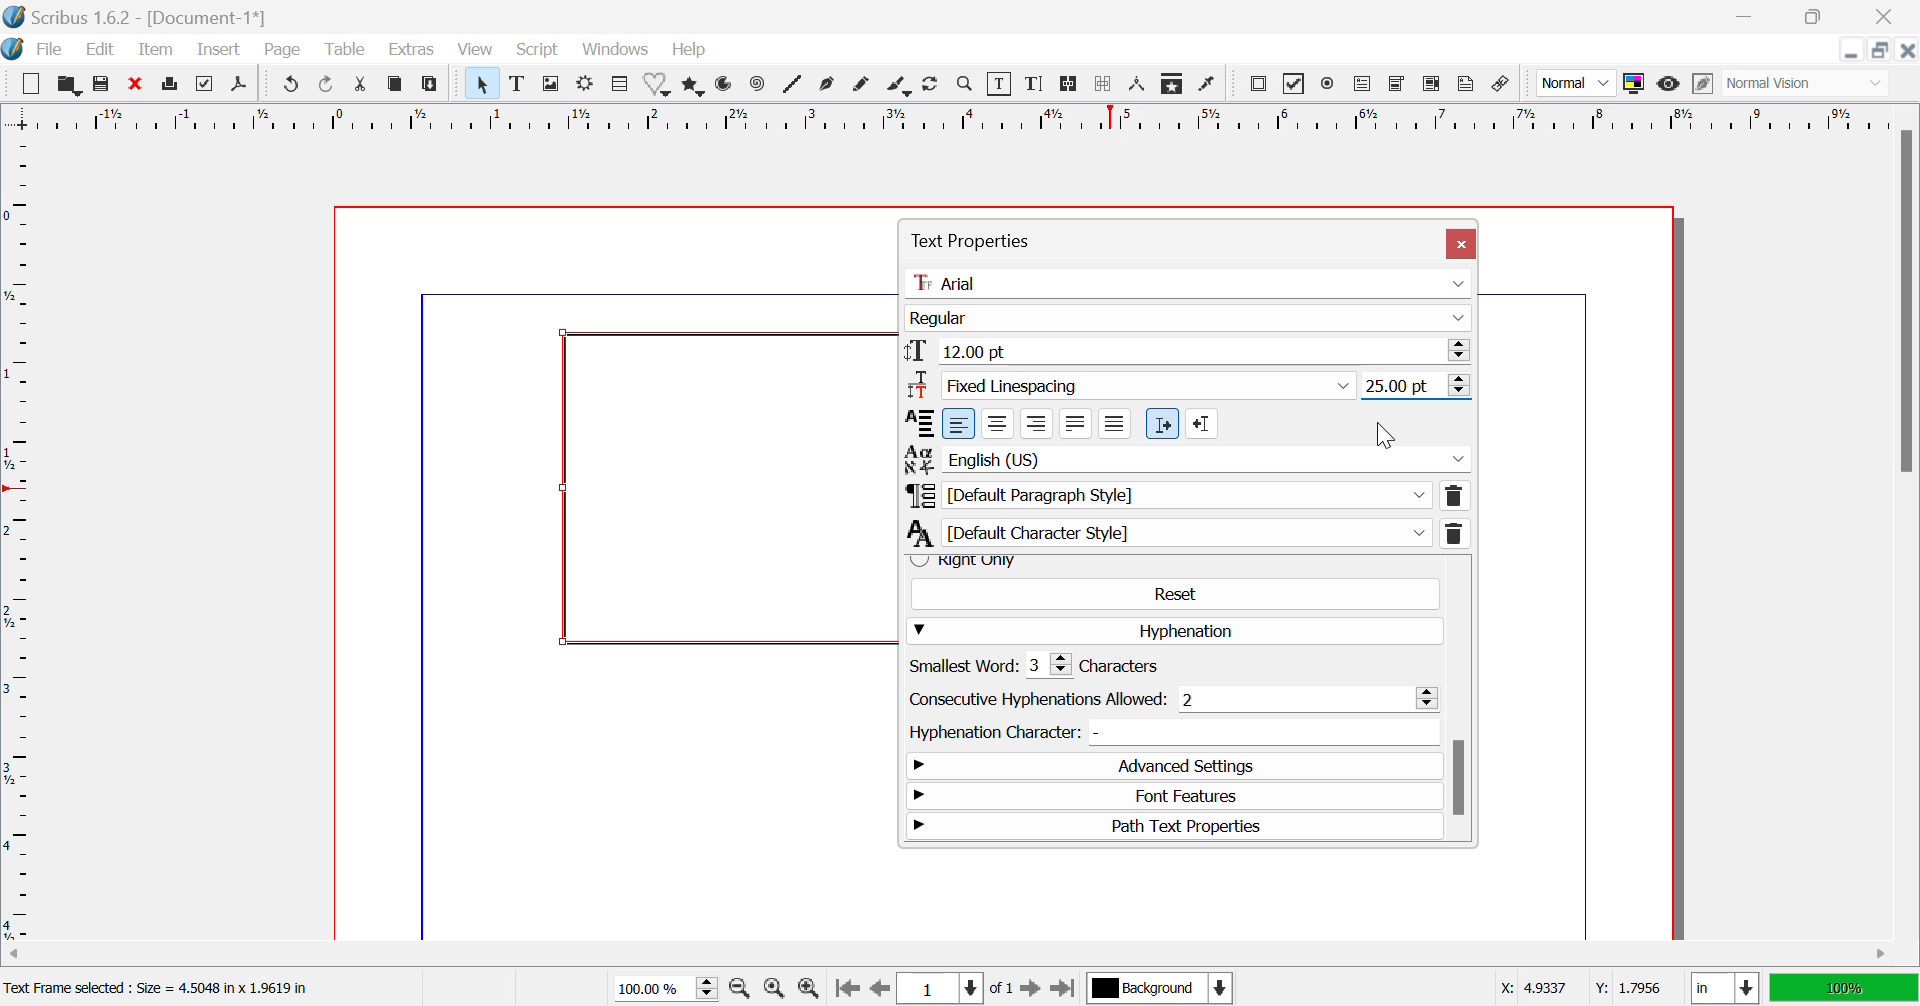 The height and width of the screenshot is (1006, 1920). I want to click on Open, so click(68, 84).